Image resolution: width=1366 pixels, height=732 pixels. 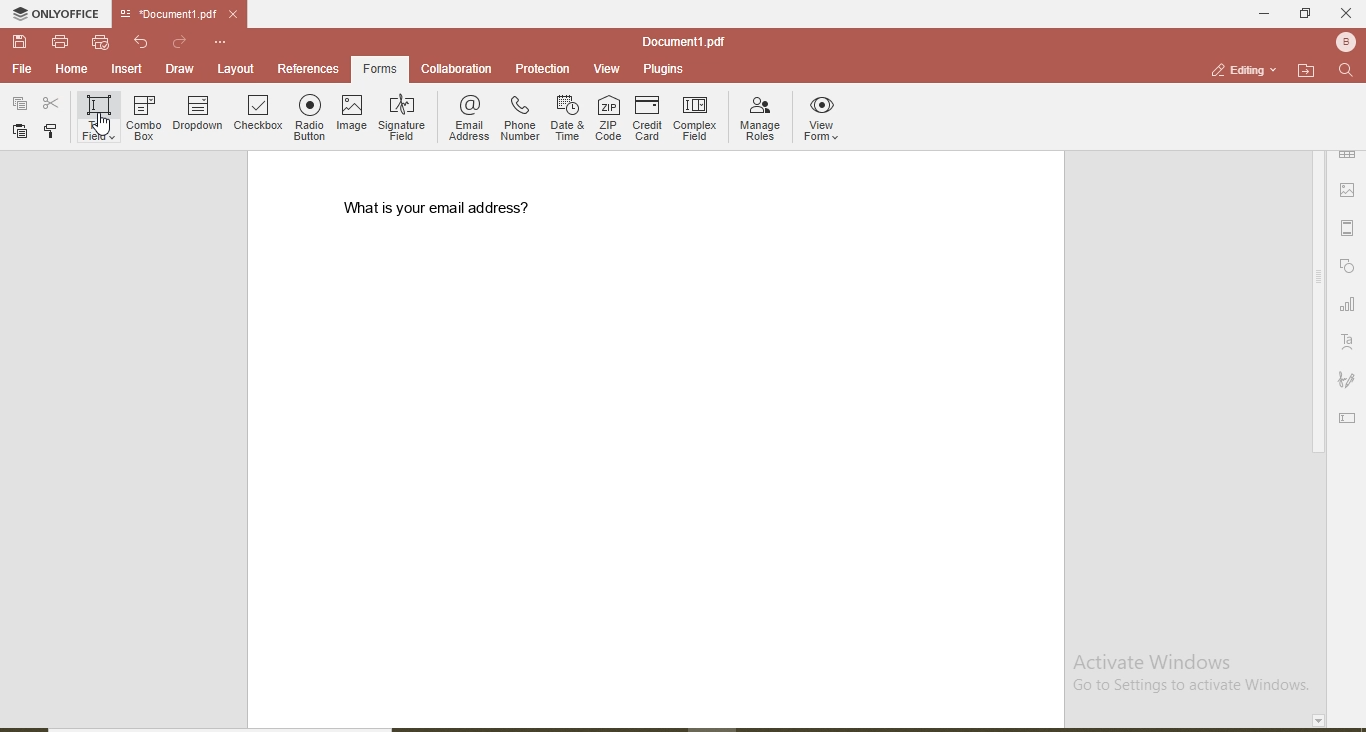 What do you see at coordinates (1349, 267) in the screenshot?
I see `shapes` at bounding box center [1349, 267].